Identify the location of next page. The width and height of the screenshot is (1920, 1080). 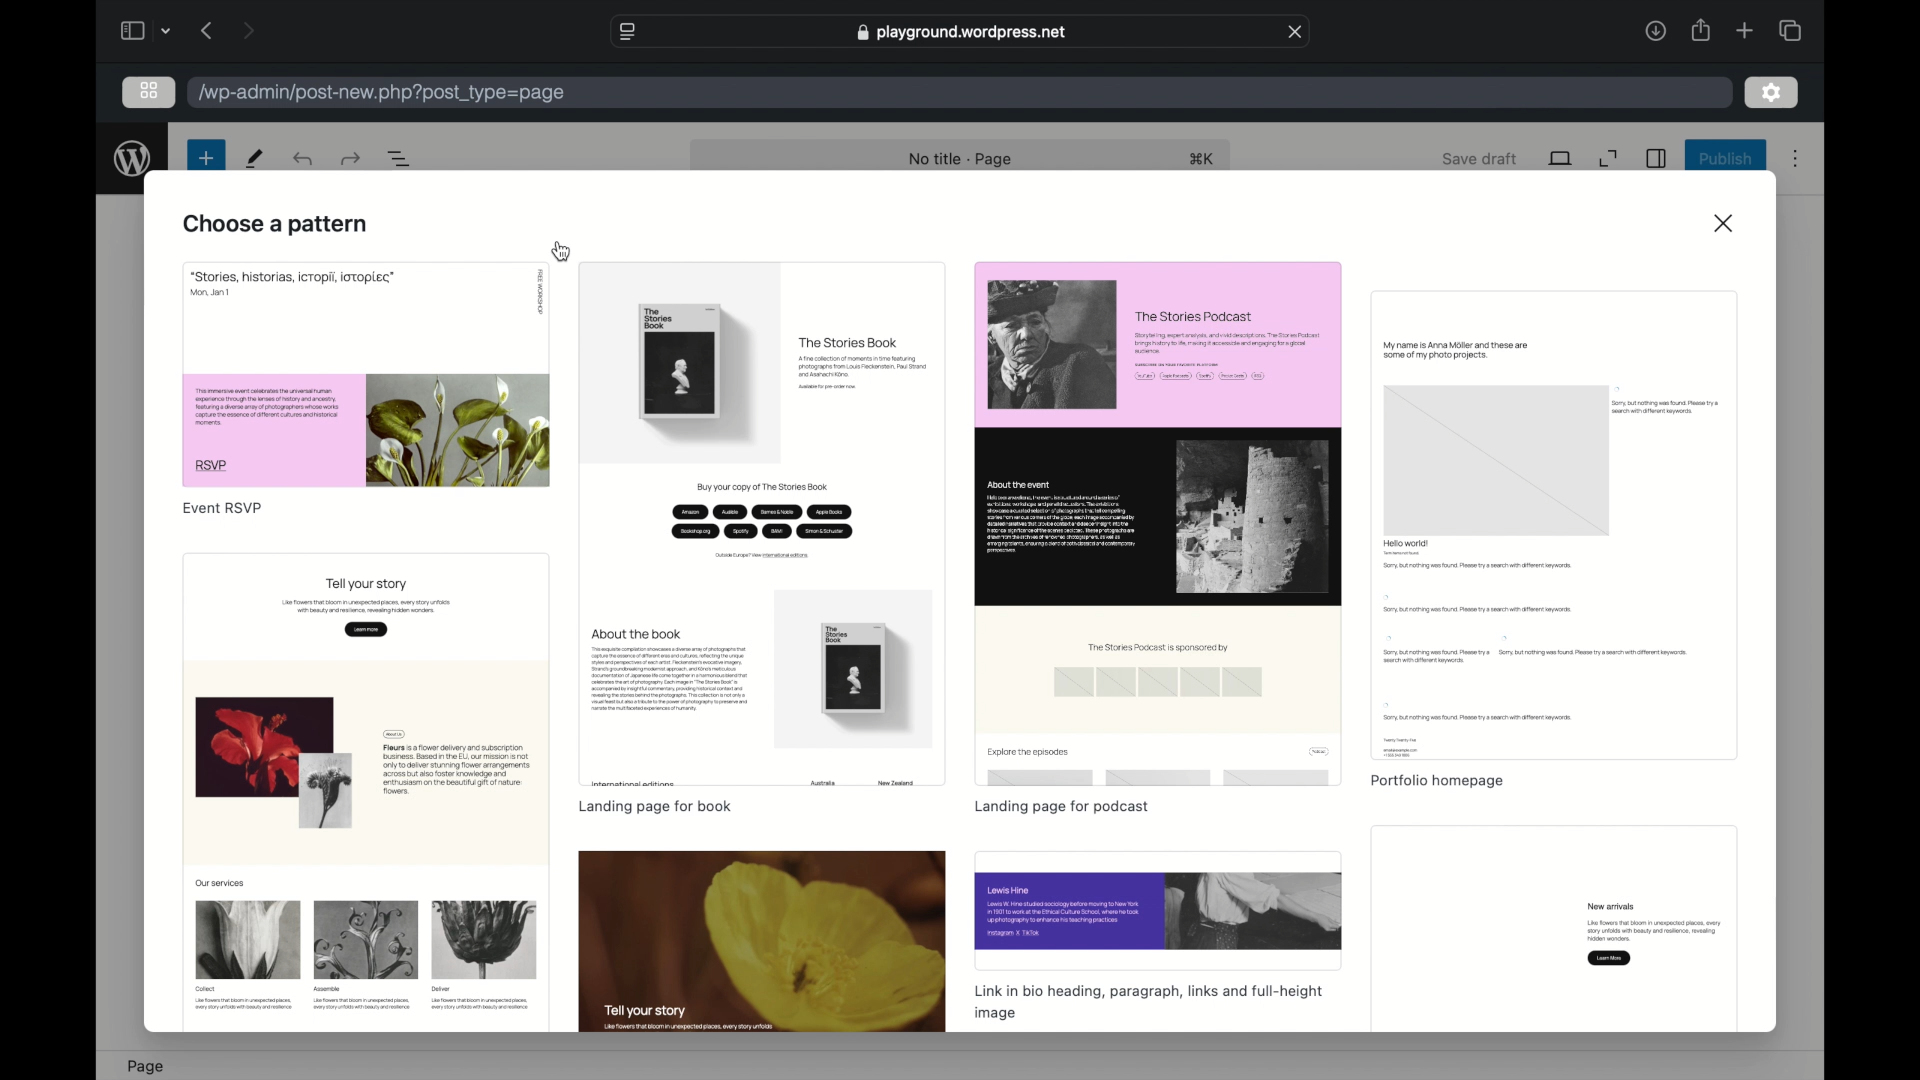
(248, 30).